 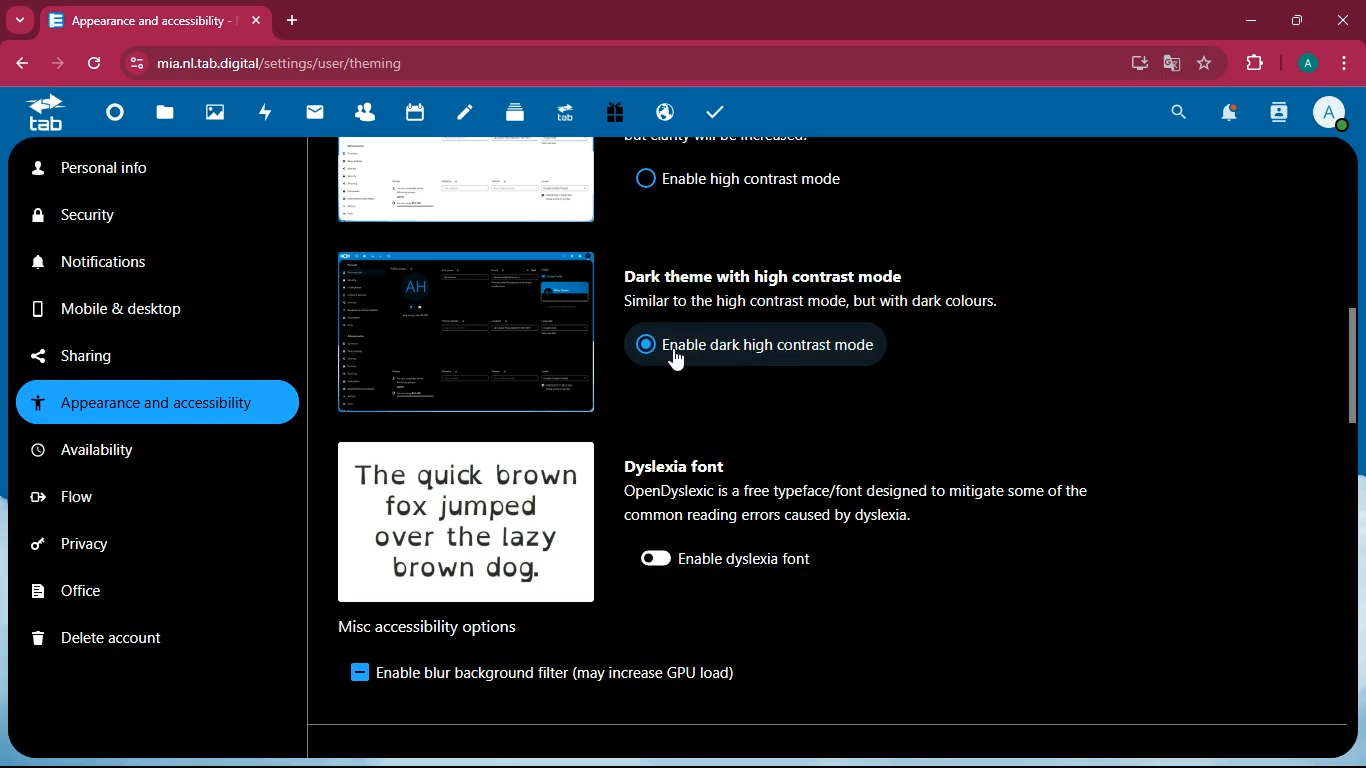 I want to click on description, so click(x=836, y=303).